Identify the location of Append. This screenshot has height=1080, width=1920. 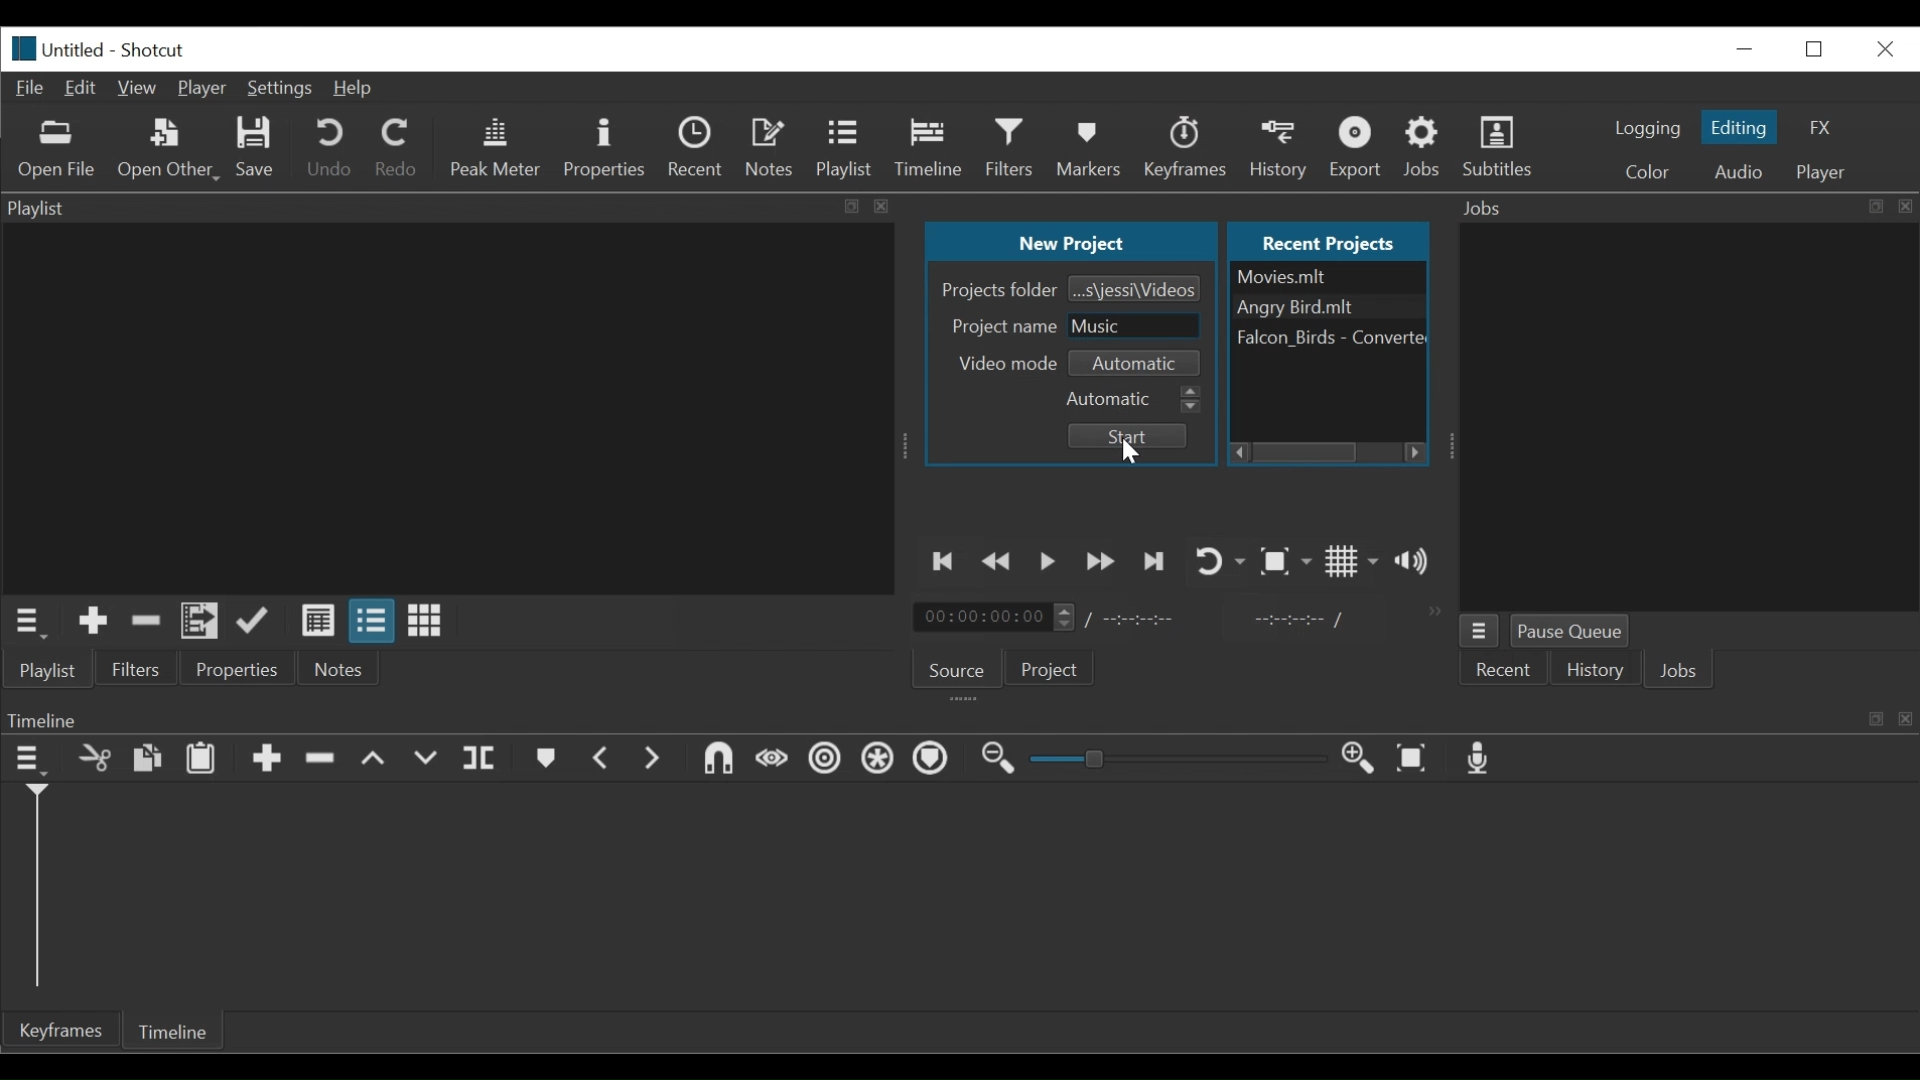
(266, 759).